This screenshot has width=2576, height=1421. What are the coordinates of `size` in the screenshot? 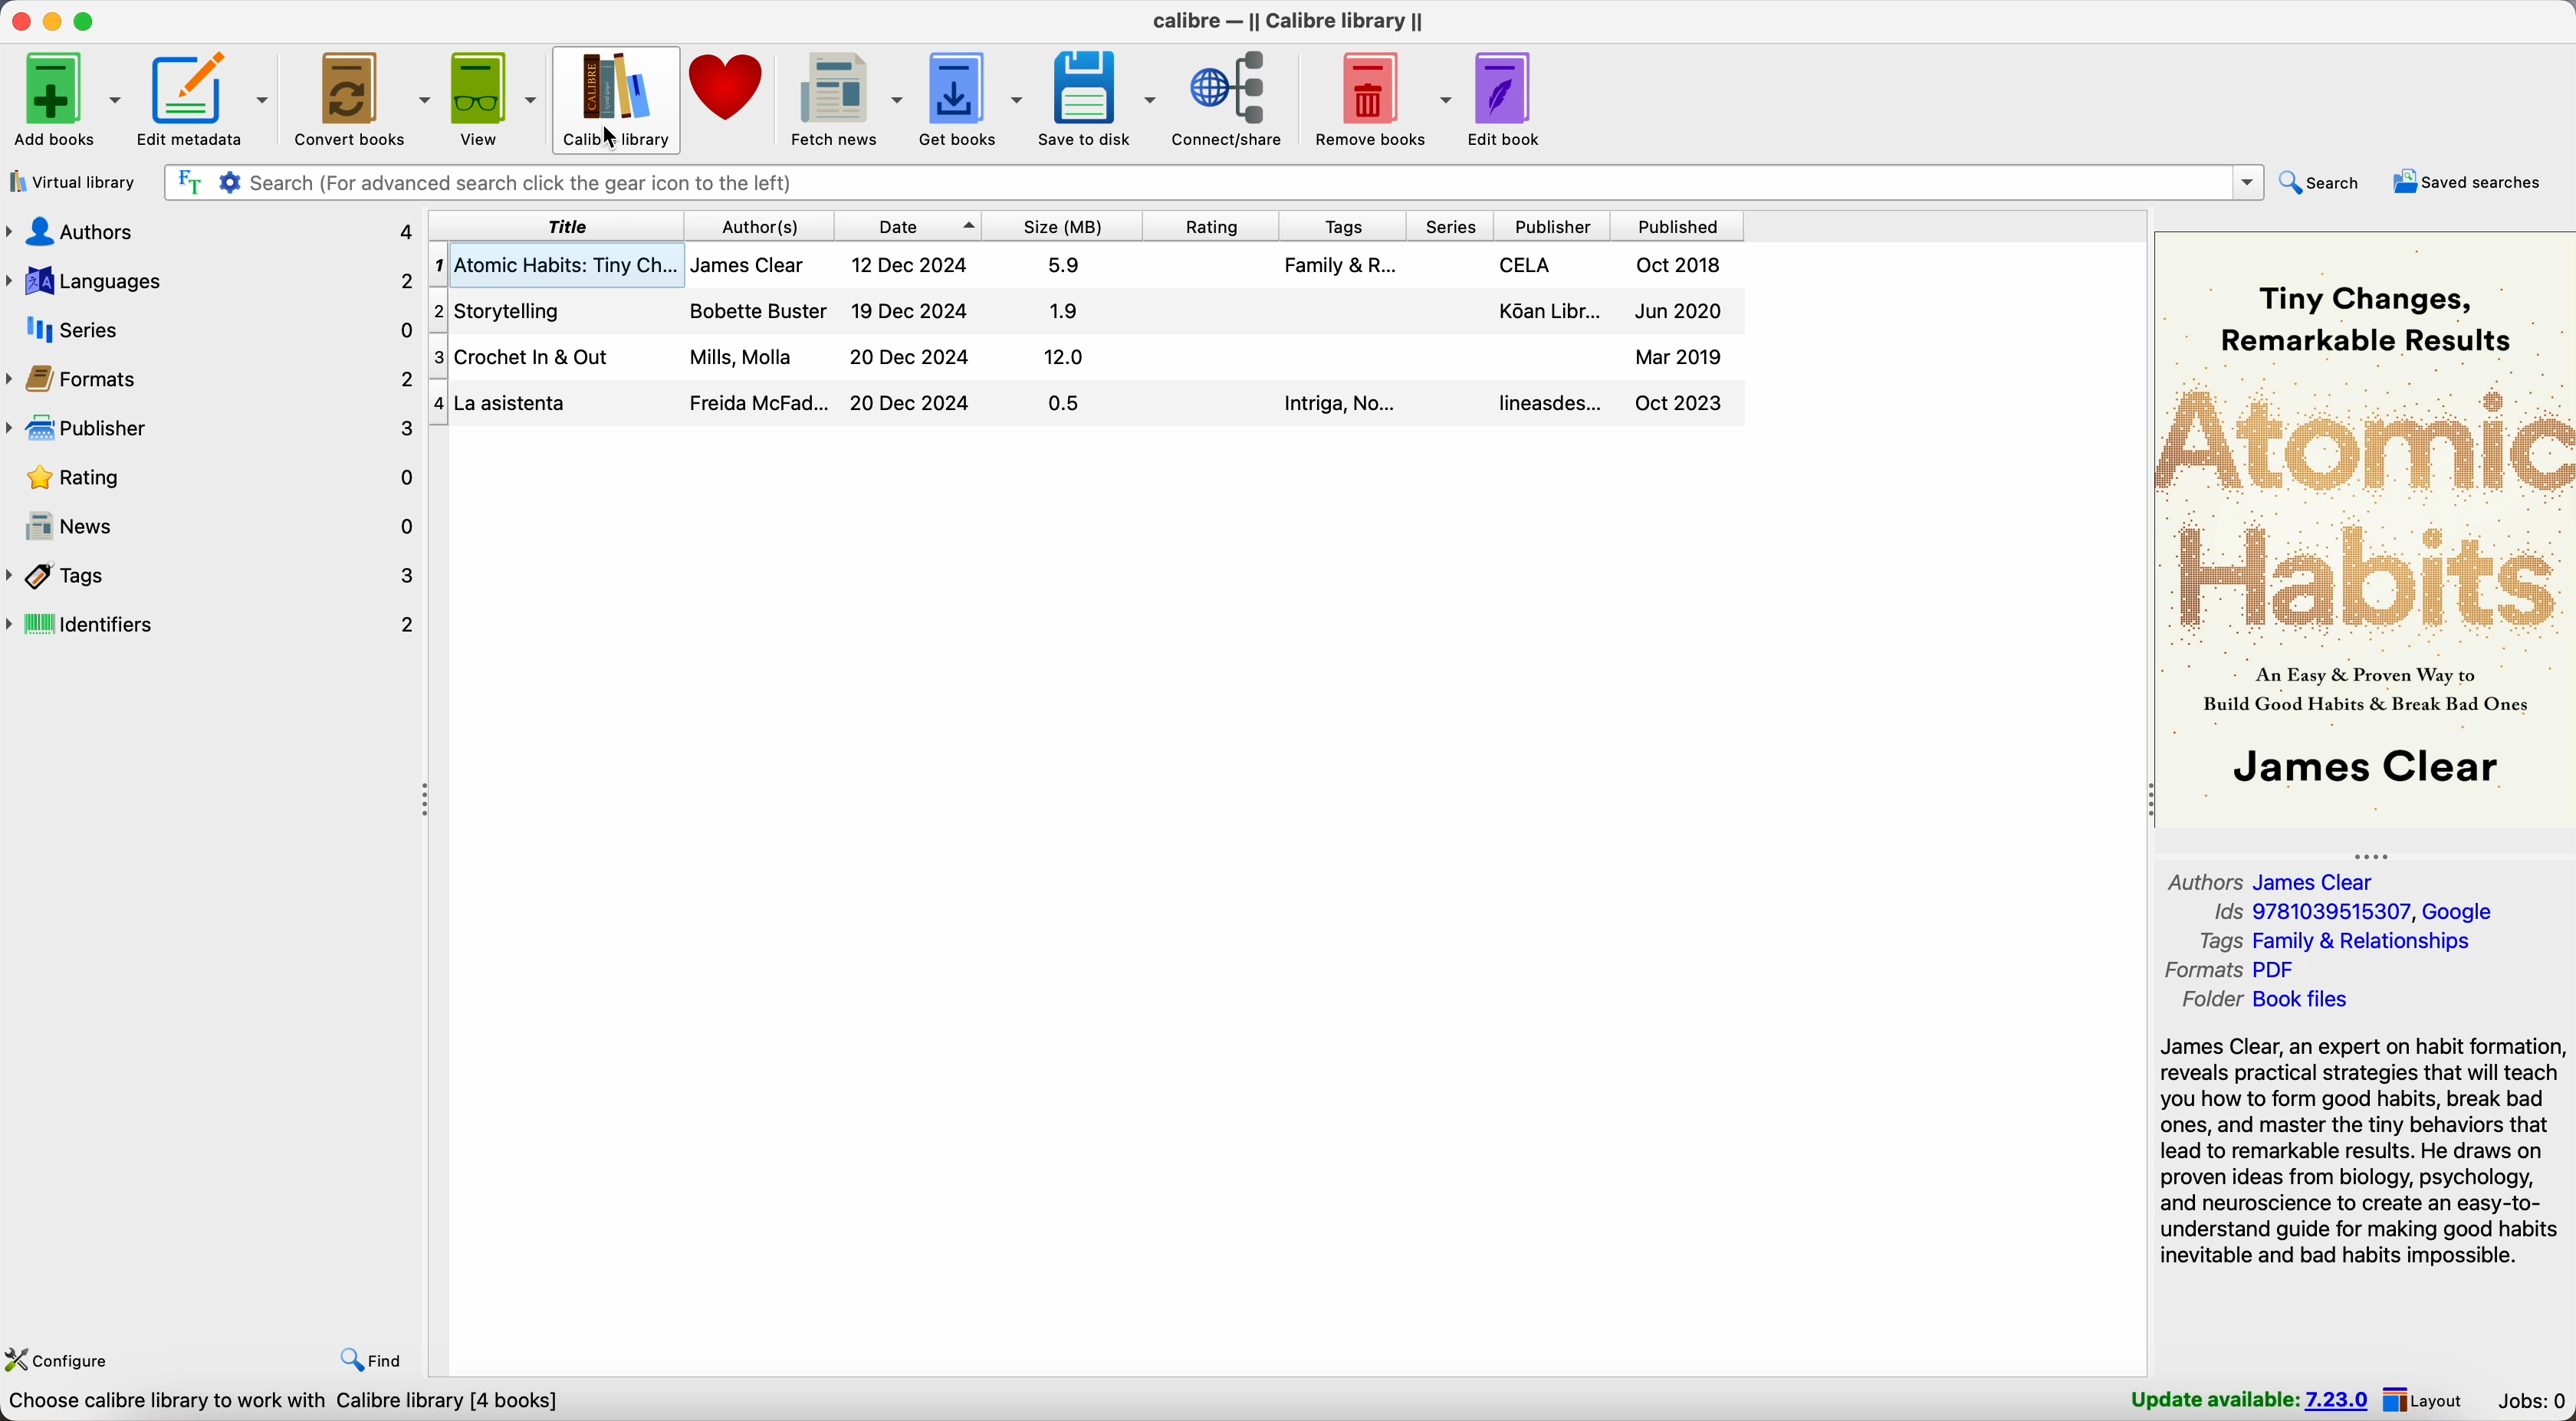 It's located at (1062, 224).